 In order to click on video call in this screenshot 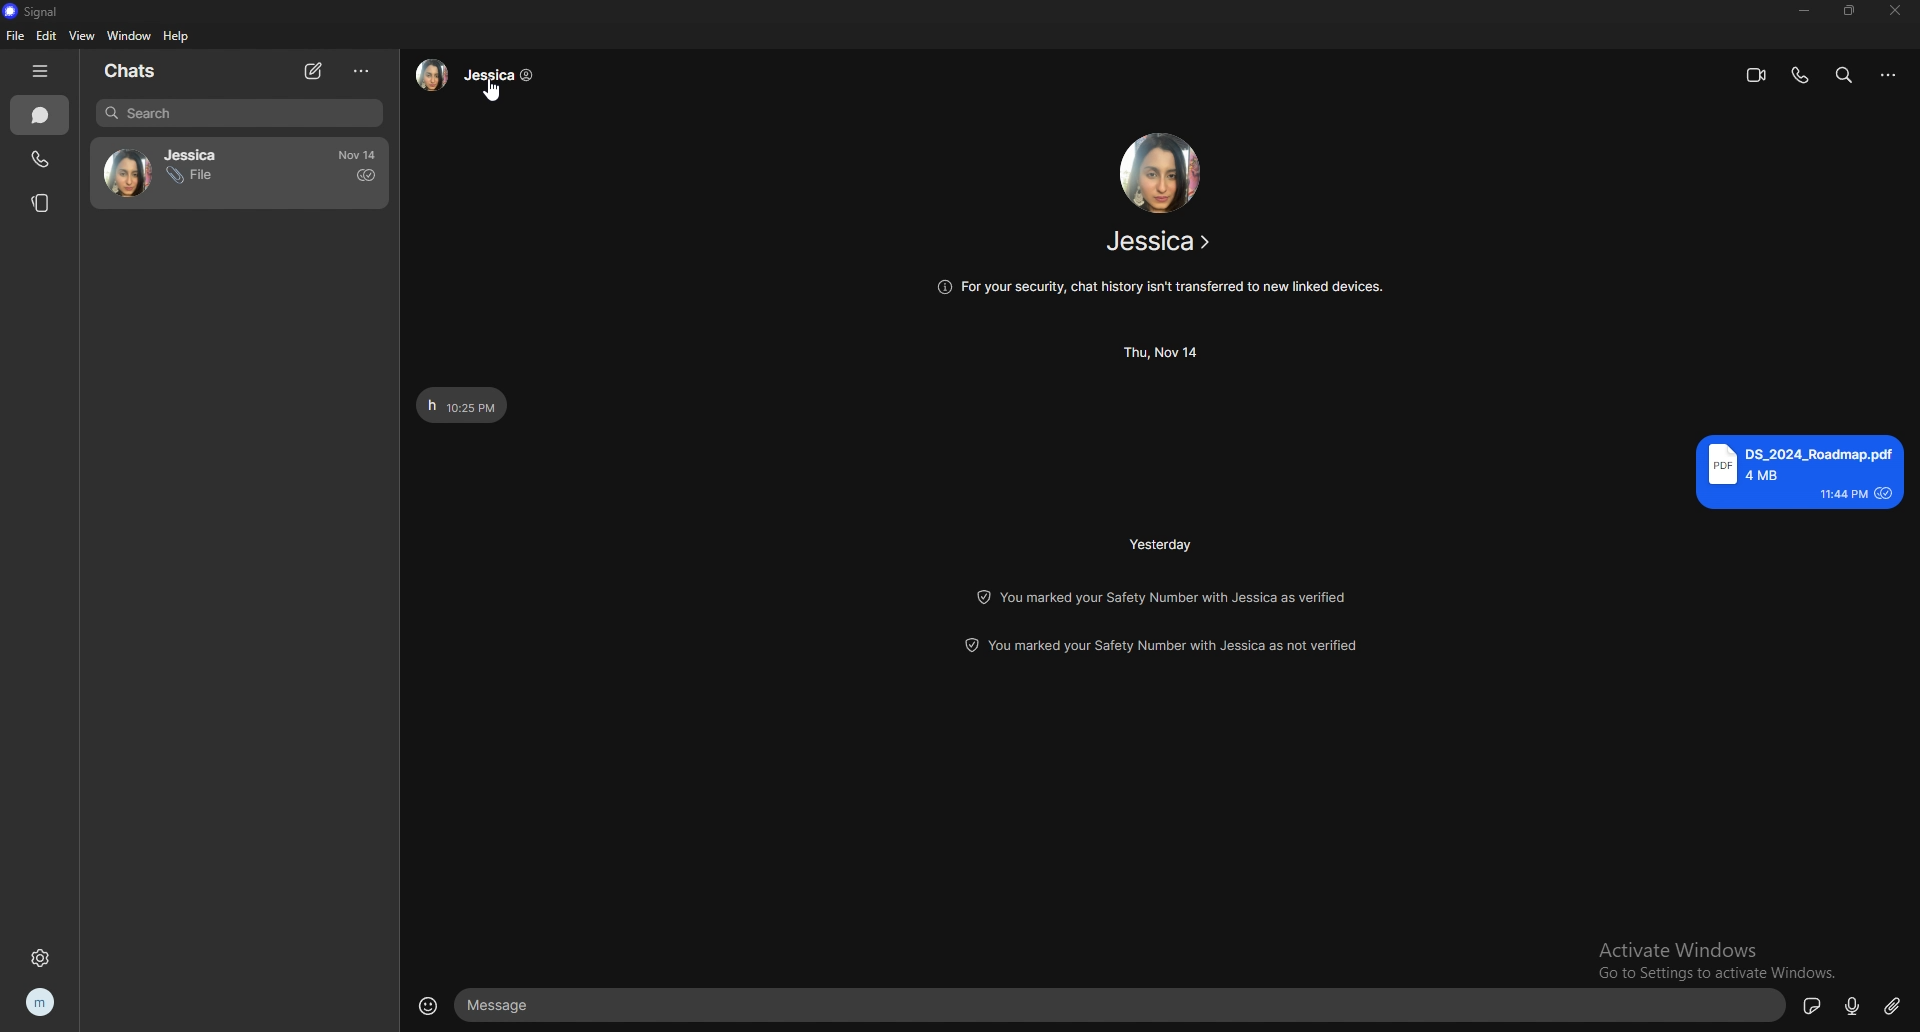, I will do `click(1755, 75)`.